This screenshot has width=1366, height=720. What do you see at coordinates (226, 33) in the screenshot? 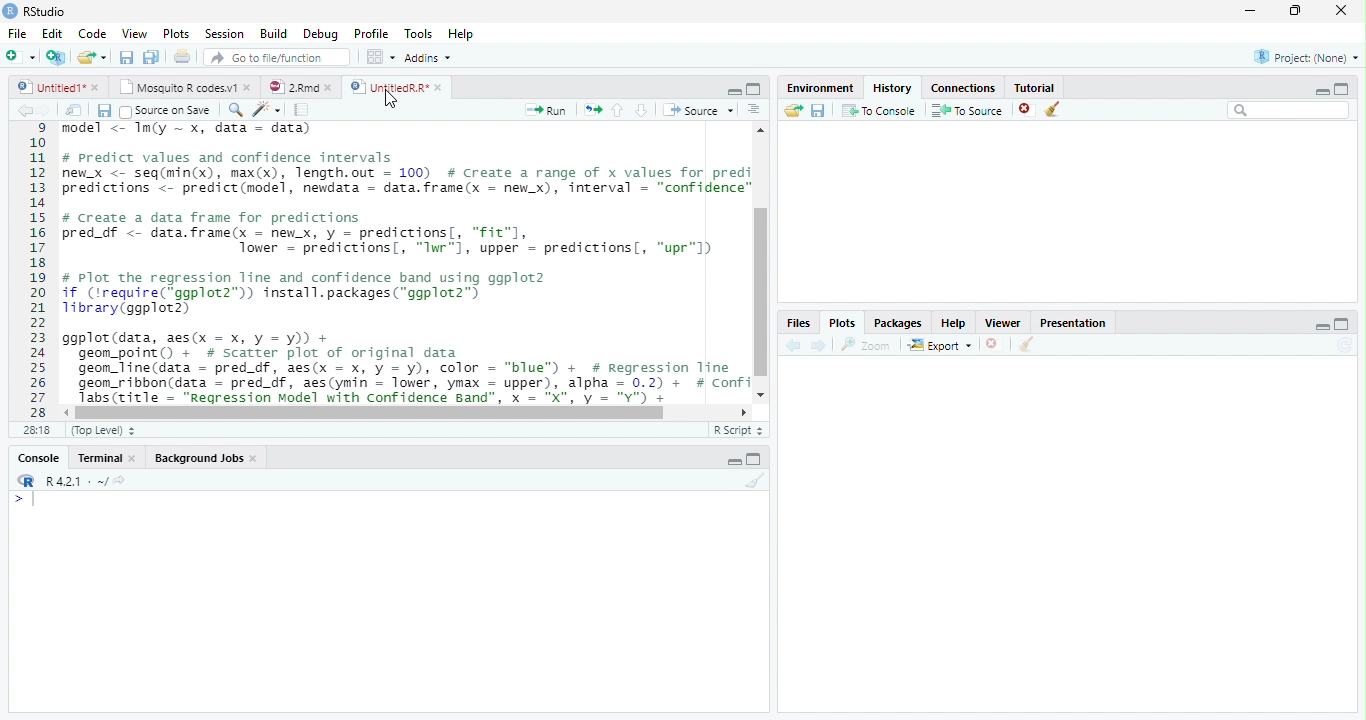
I see `Session` at bounding box center [226, 33].